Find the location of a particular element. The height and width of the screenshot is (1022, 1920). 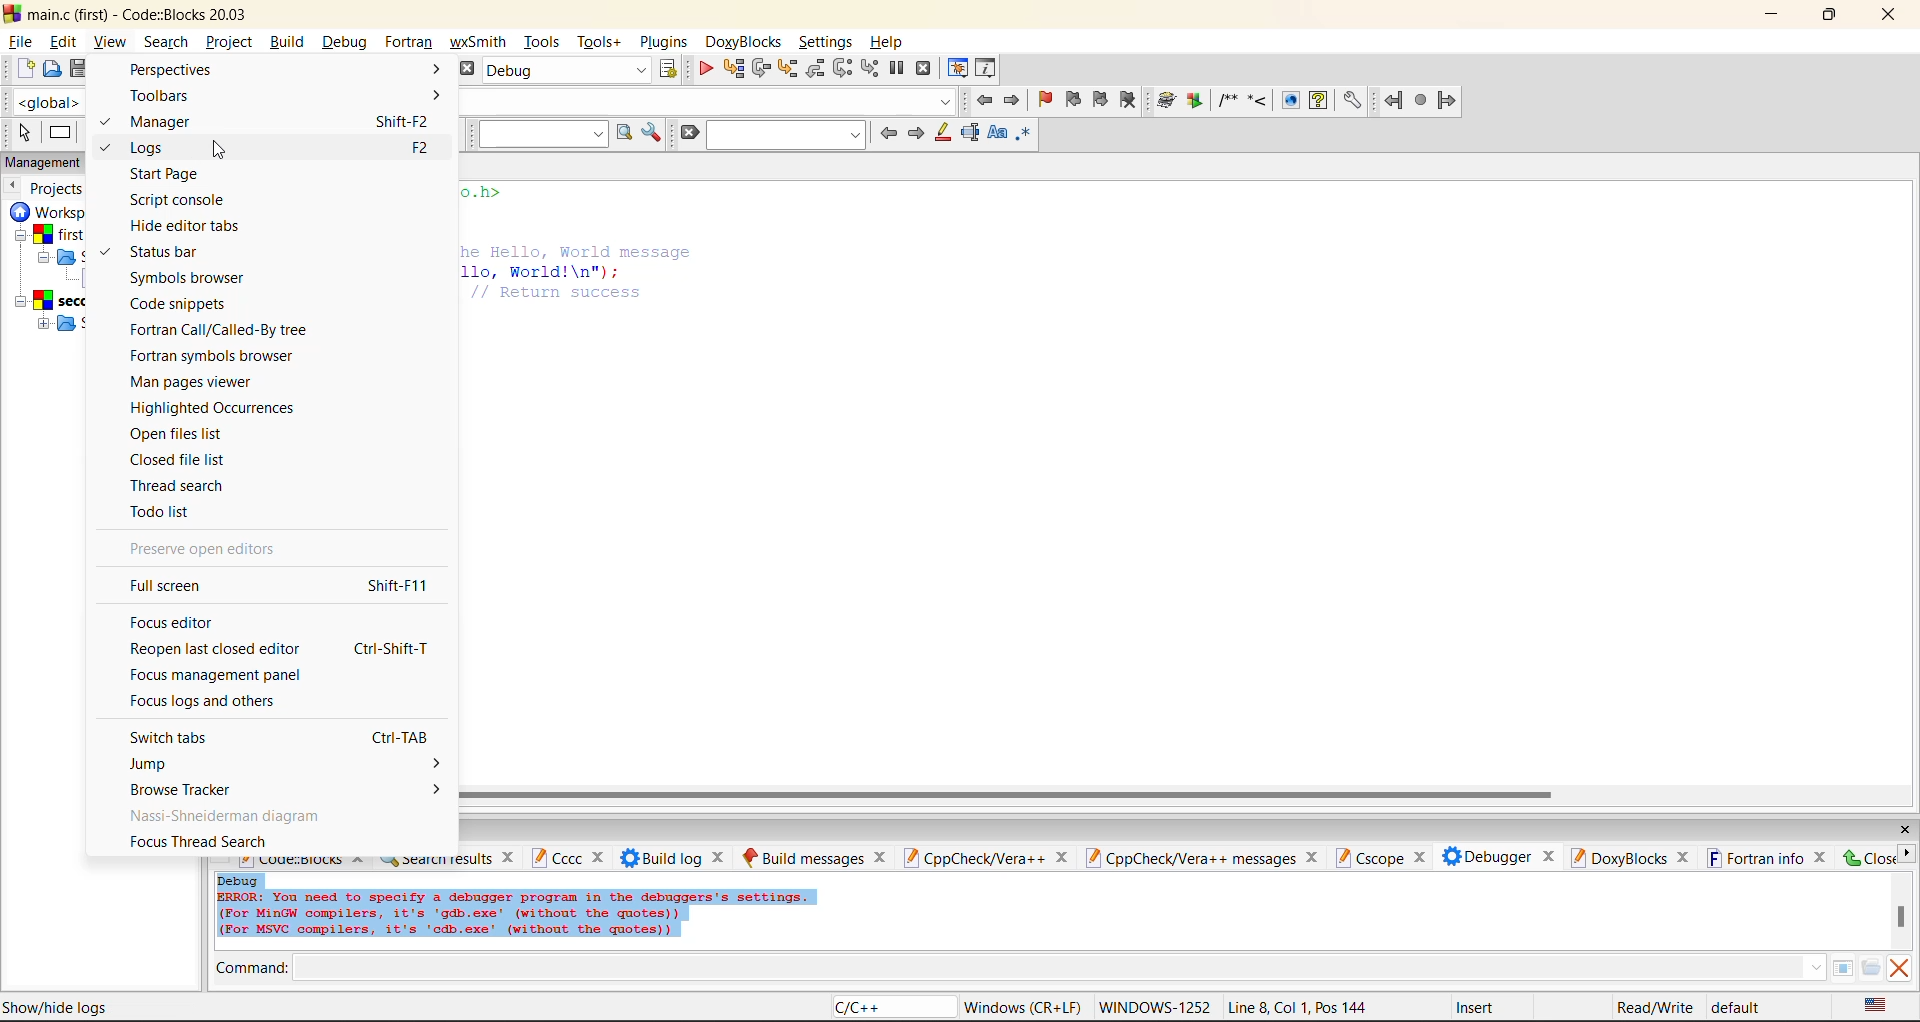

project is located at coordinates (232, 42).